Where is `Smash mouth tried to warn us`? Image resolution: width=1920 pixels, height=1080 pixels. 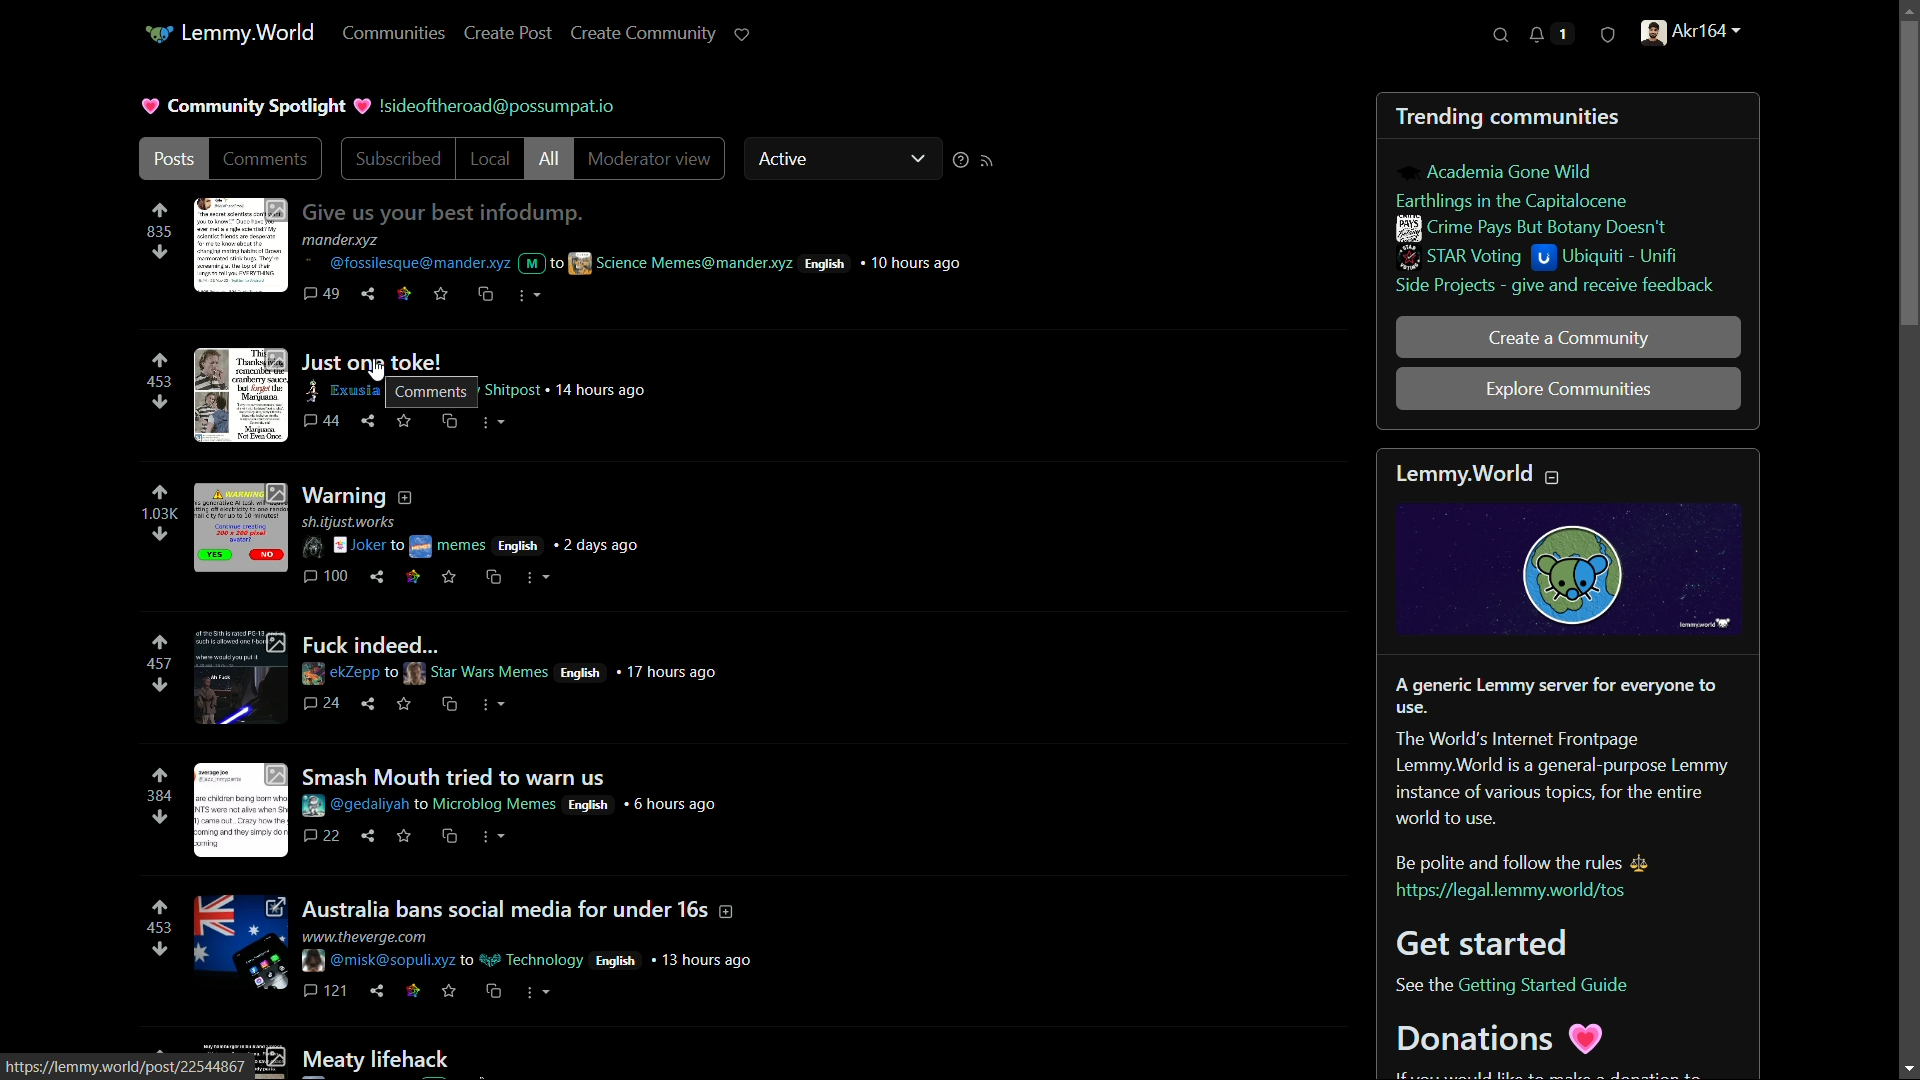
Smash mouth tried to warn us is located at coordinates (455, 775).